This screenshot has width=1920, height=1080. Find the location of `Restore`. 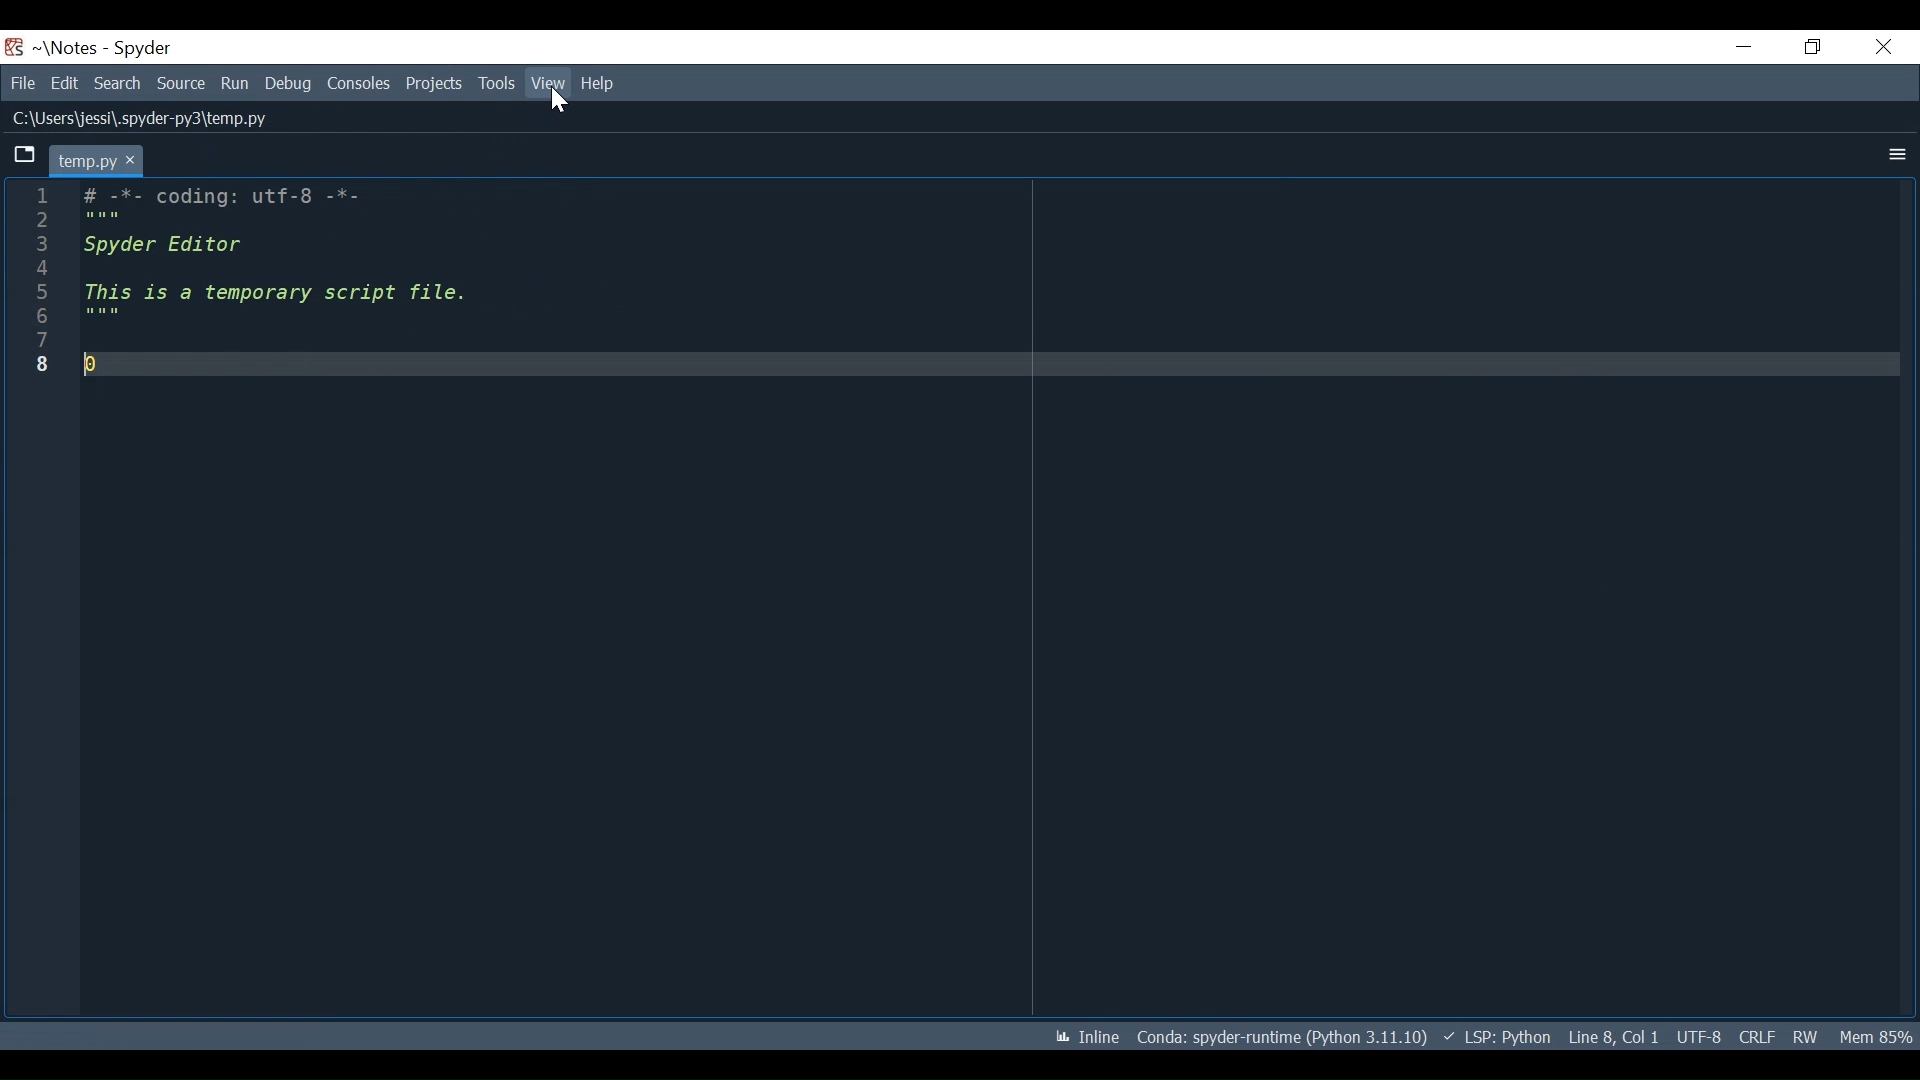

Restore is located at coordinates (1810, 48).